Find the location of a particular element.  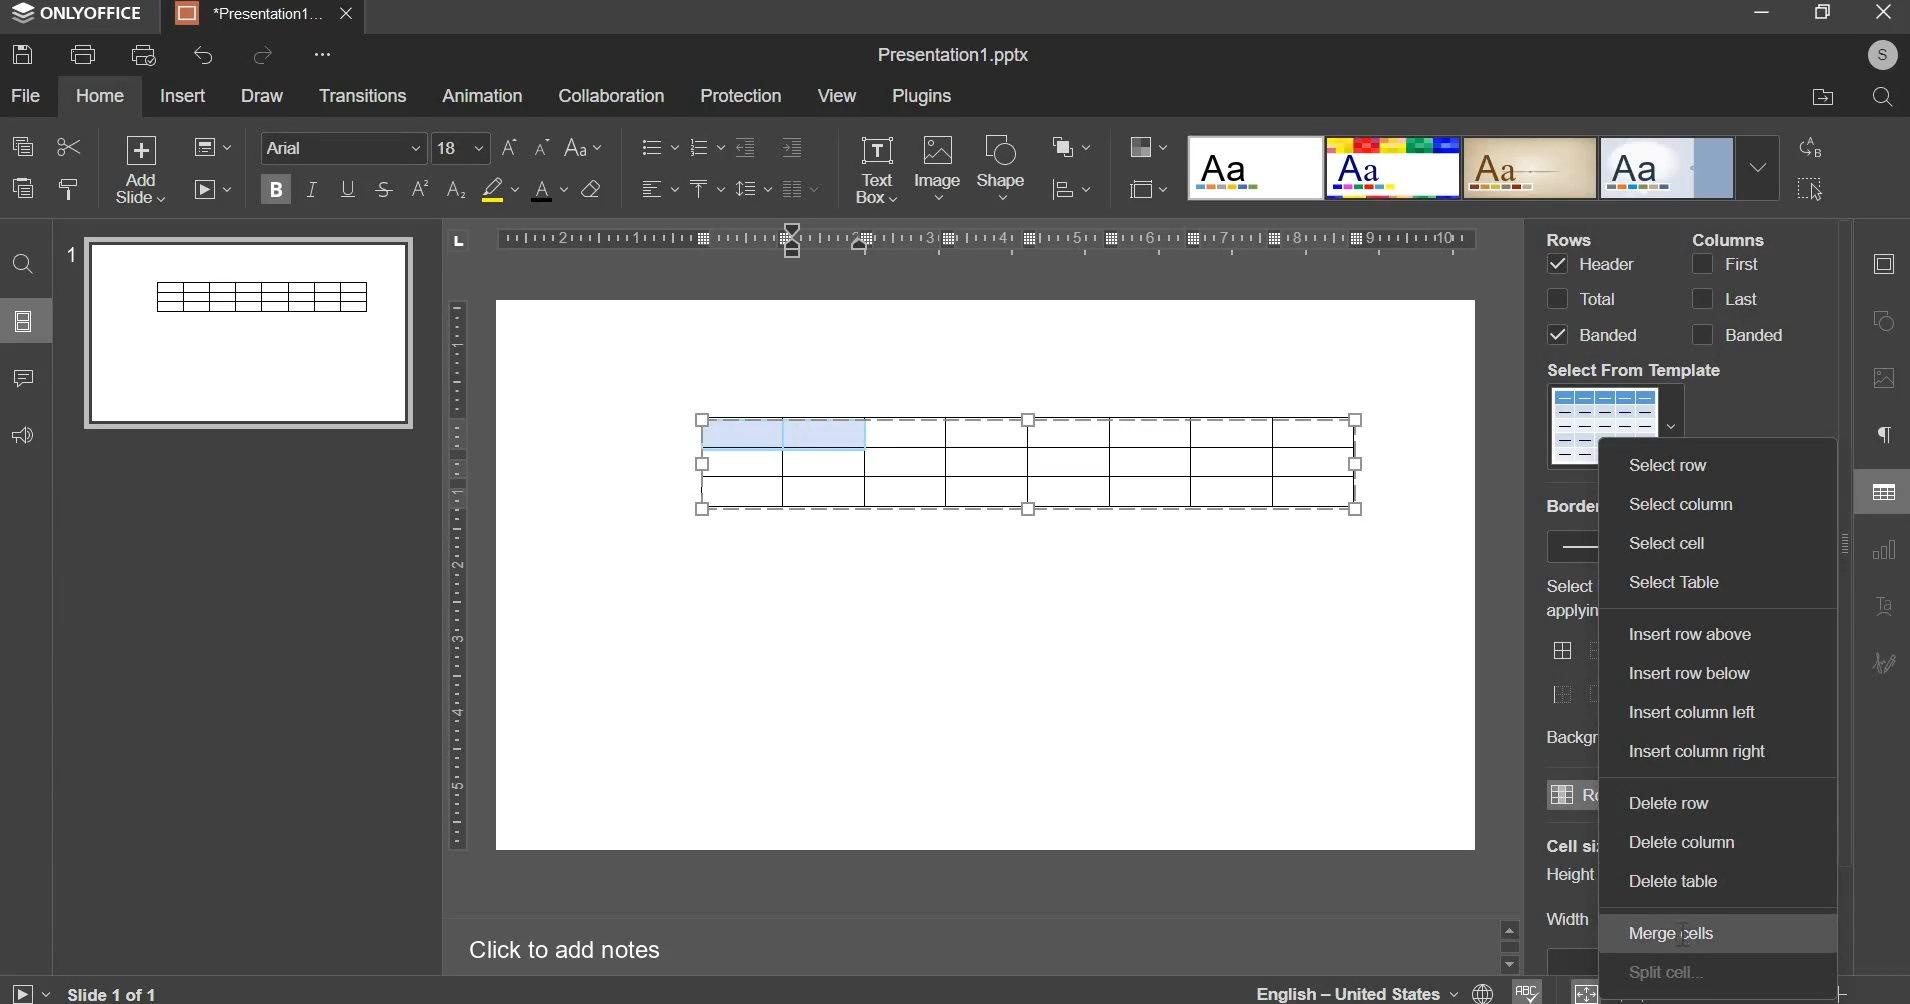

split cell is located at coordinates (1662, 973).